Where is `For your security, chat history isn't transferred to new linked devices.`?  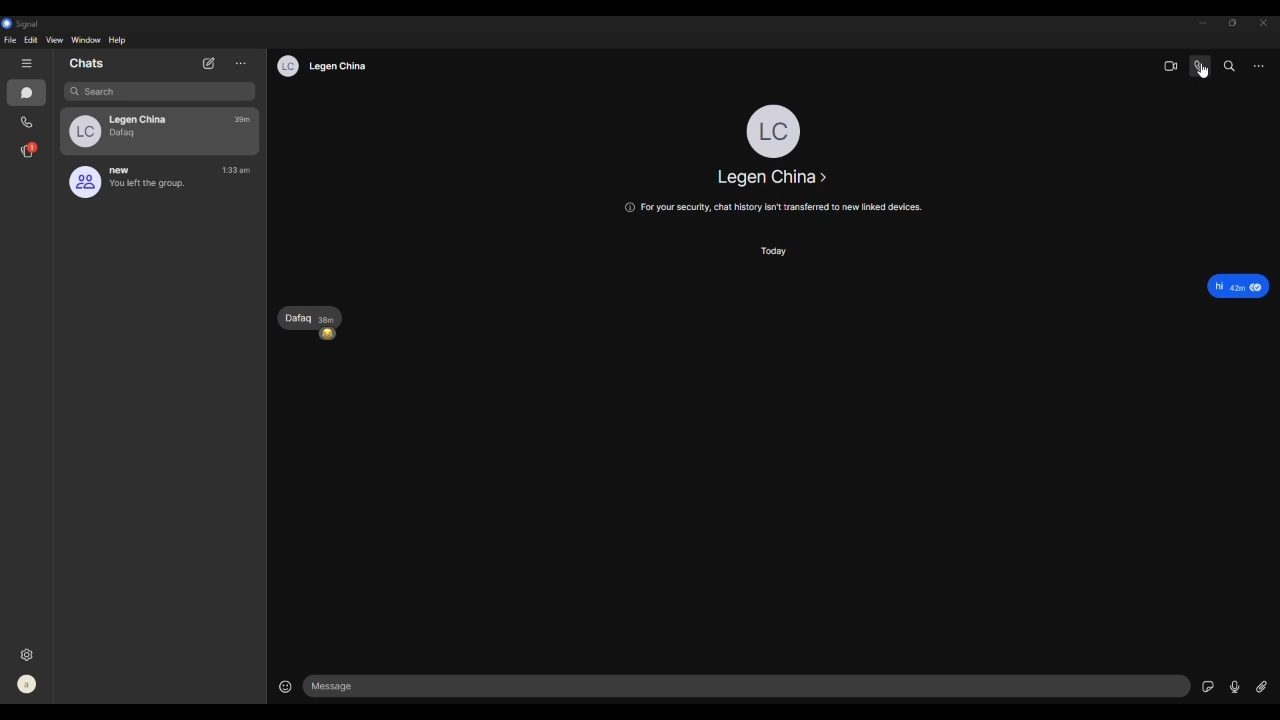
For your security, chat history isn't transferred to new linked devices. is located at coordinates (777, 208).